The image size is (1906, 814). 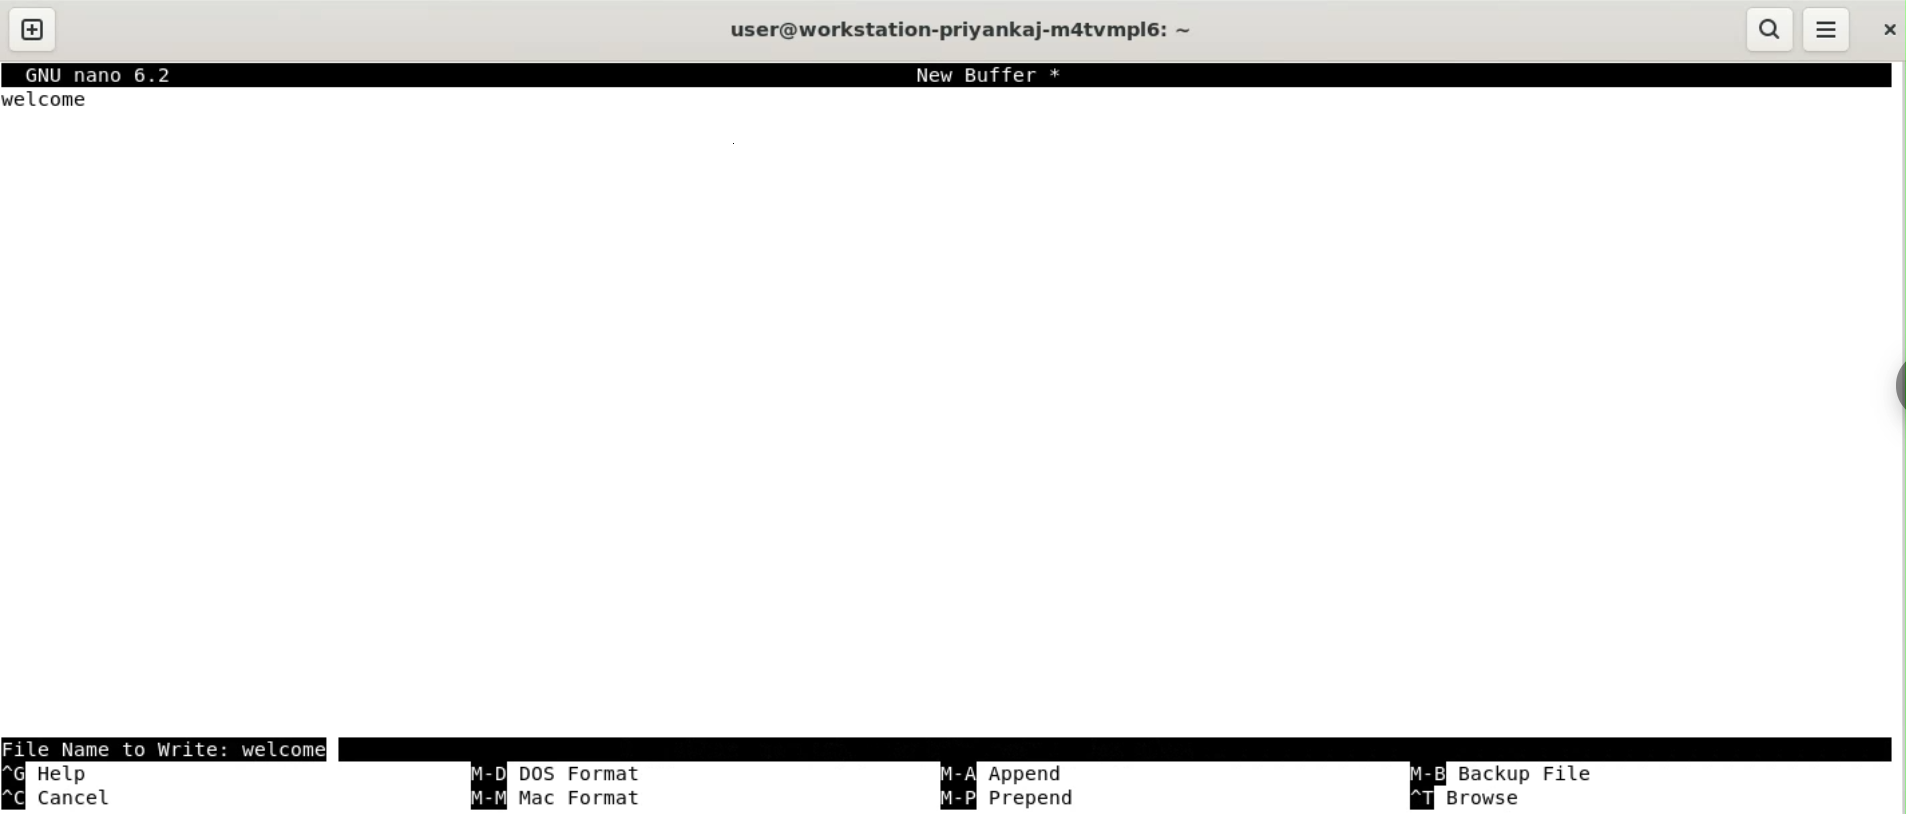 What do you see at coordinates (1892, 386) in the screenshot?
I see `sidebar` at bounding box center [1892, 386].